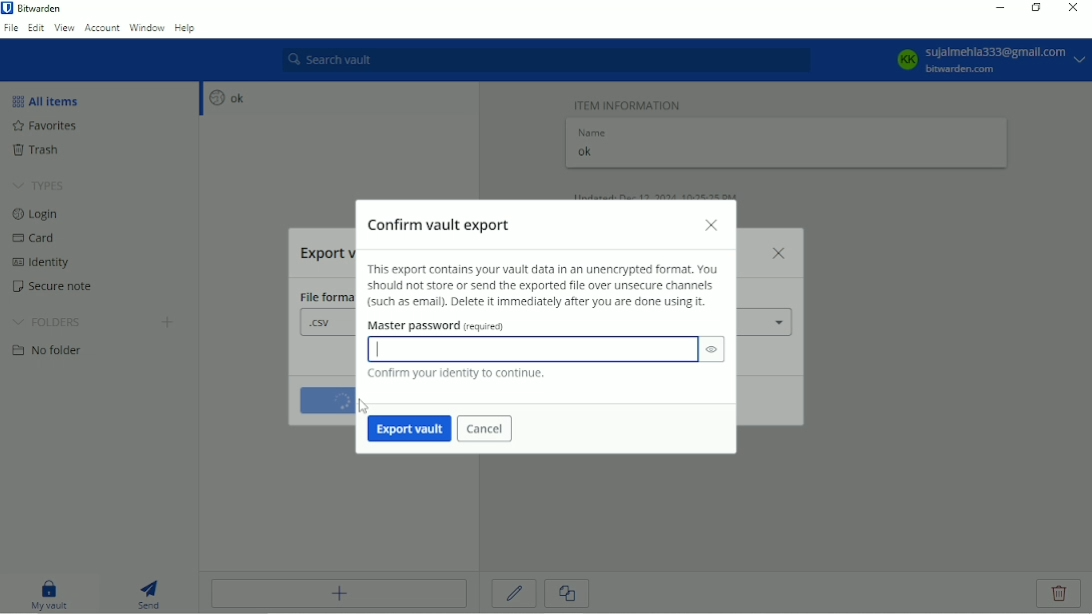  What do you see at coordinates (444, 223) in the screenshot?
I see `Confirm vault export` at bounding box center [444, 223].